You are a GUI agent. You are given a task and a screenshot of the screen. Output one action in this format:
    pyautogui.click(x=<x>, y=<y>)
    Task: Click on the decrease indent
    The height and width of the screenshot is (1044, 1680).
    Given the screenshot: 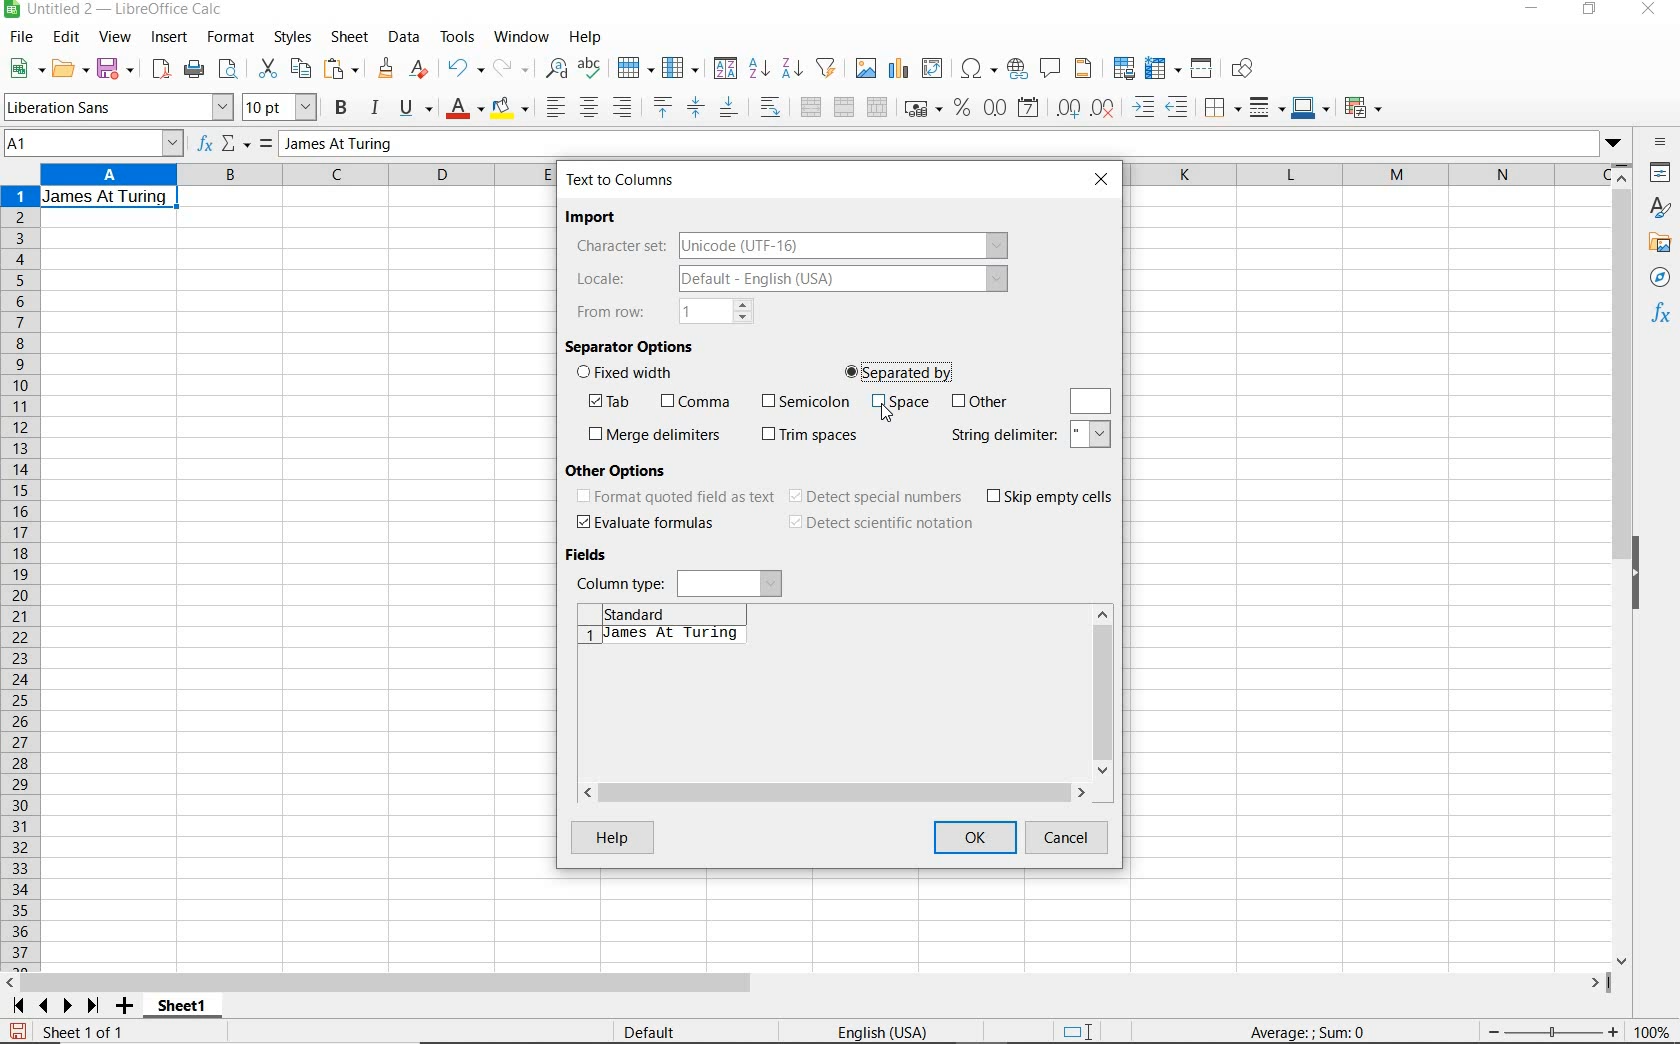 What is the action you would take?
    pyautogui.click(x=1180, y=107)
    